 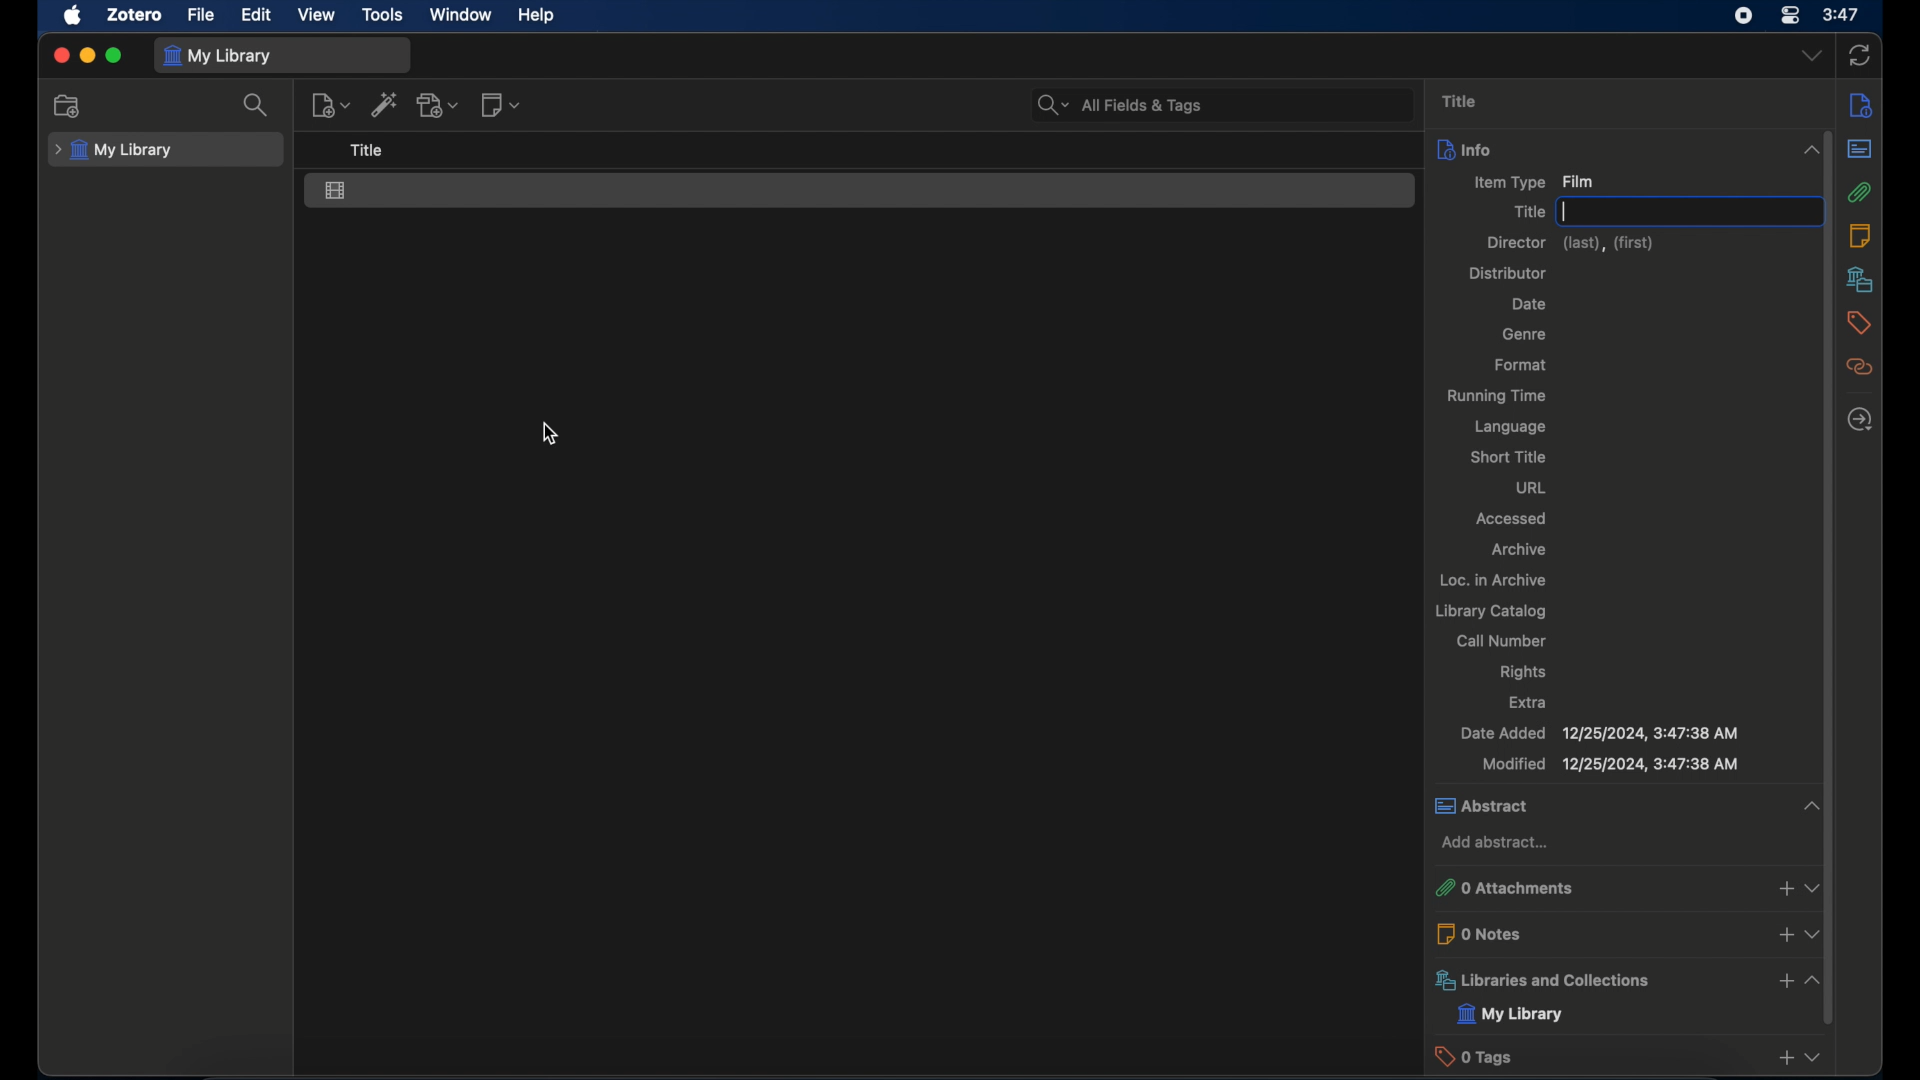 I want to click on date, so click(x=1529, y=303).